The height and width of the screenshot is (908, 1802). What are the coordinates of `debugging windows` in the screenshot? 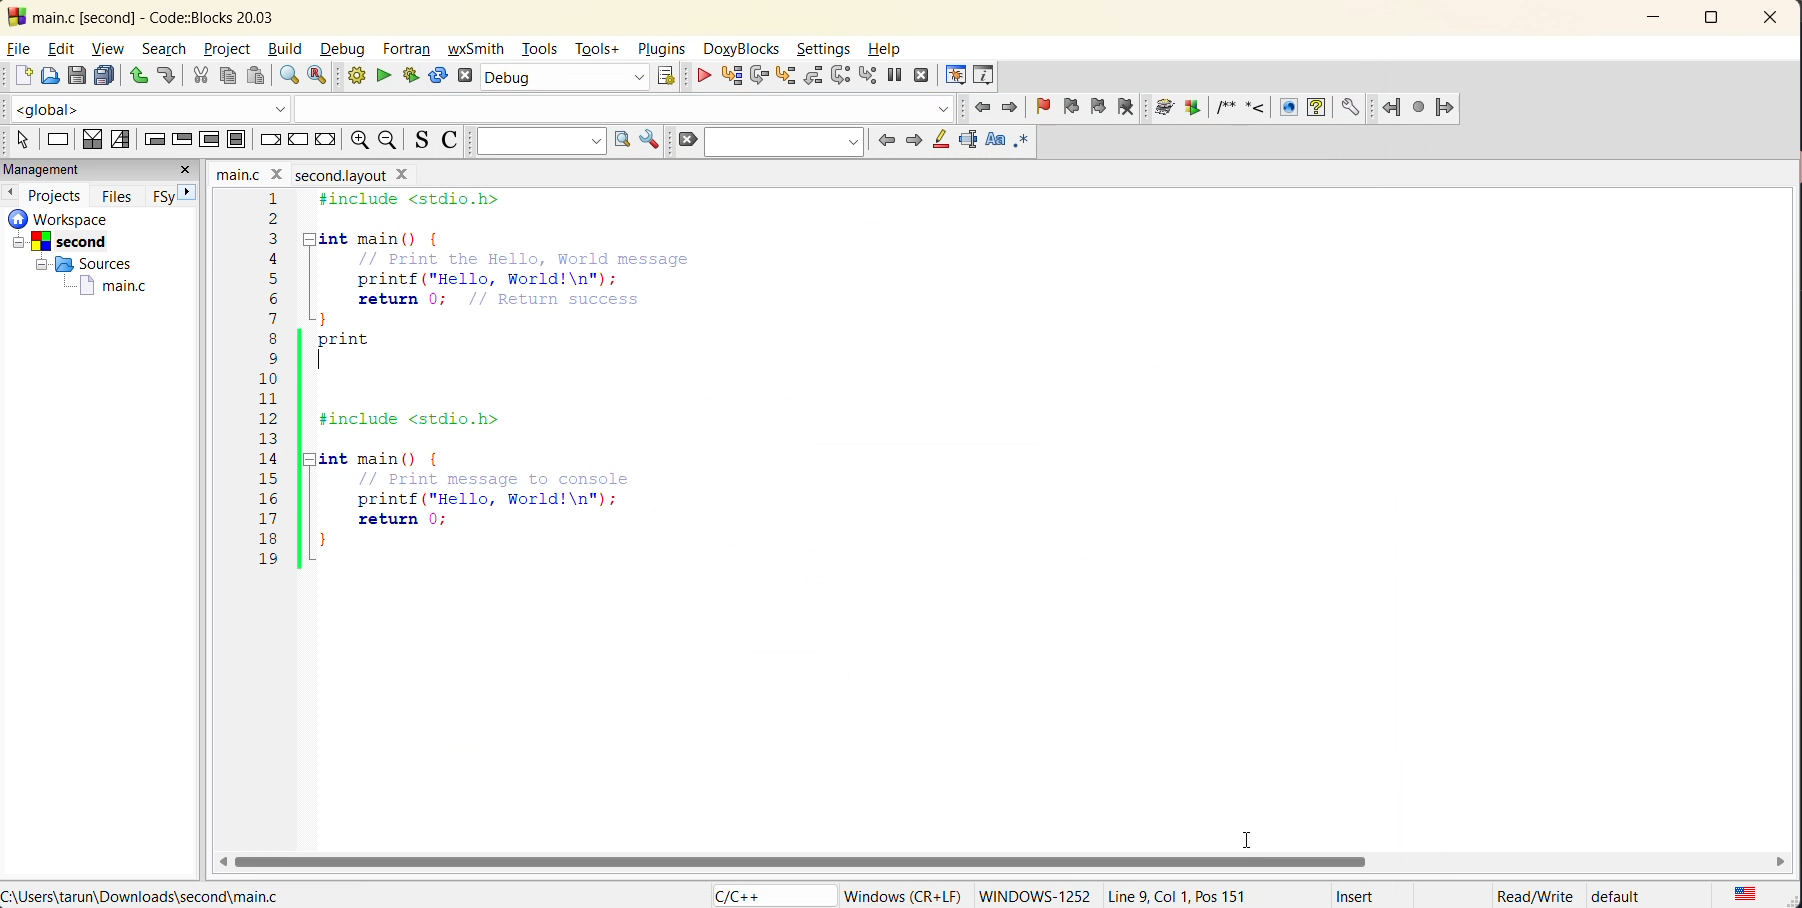 It's located at (954, 76).